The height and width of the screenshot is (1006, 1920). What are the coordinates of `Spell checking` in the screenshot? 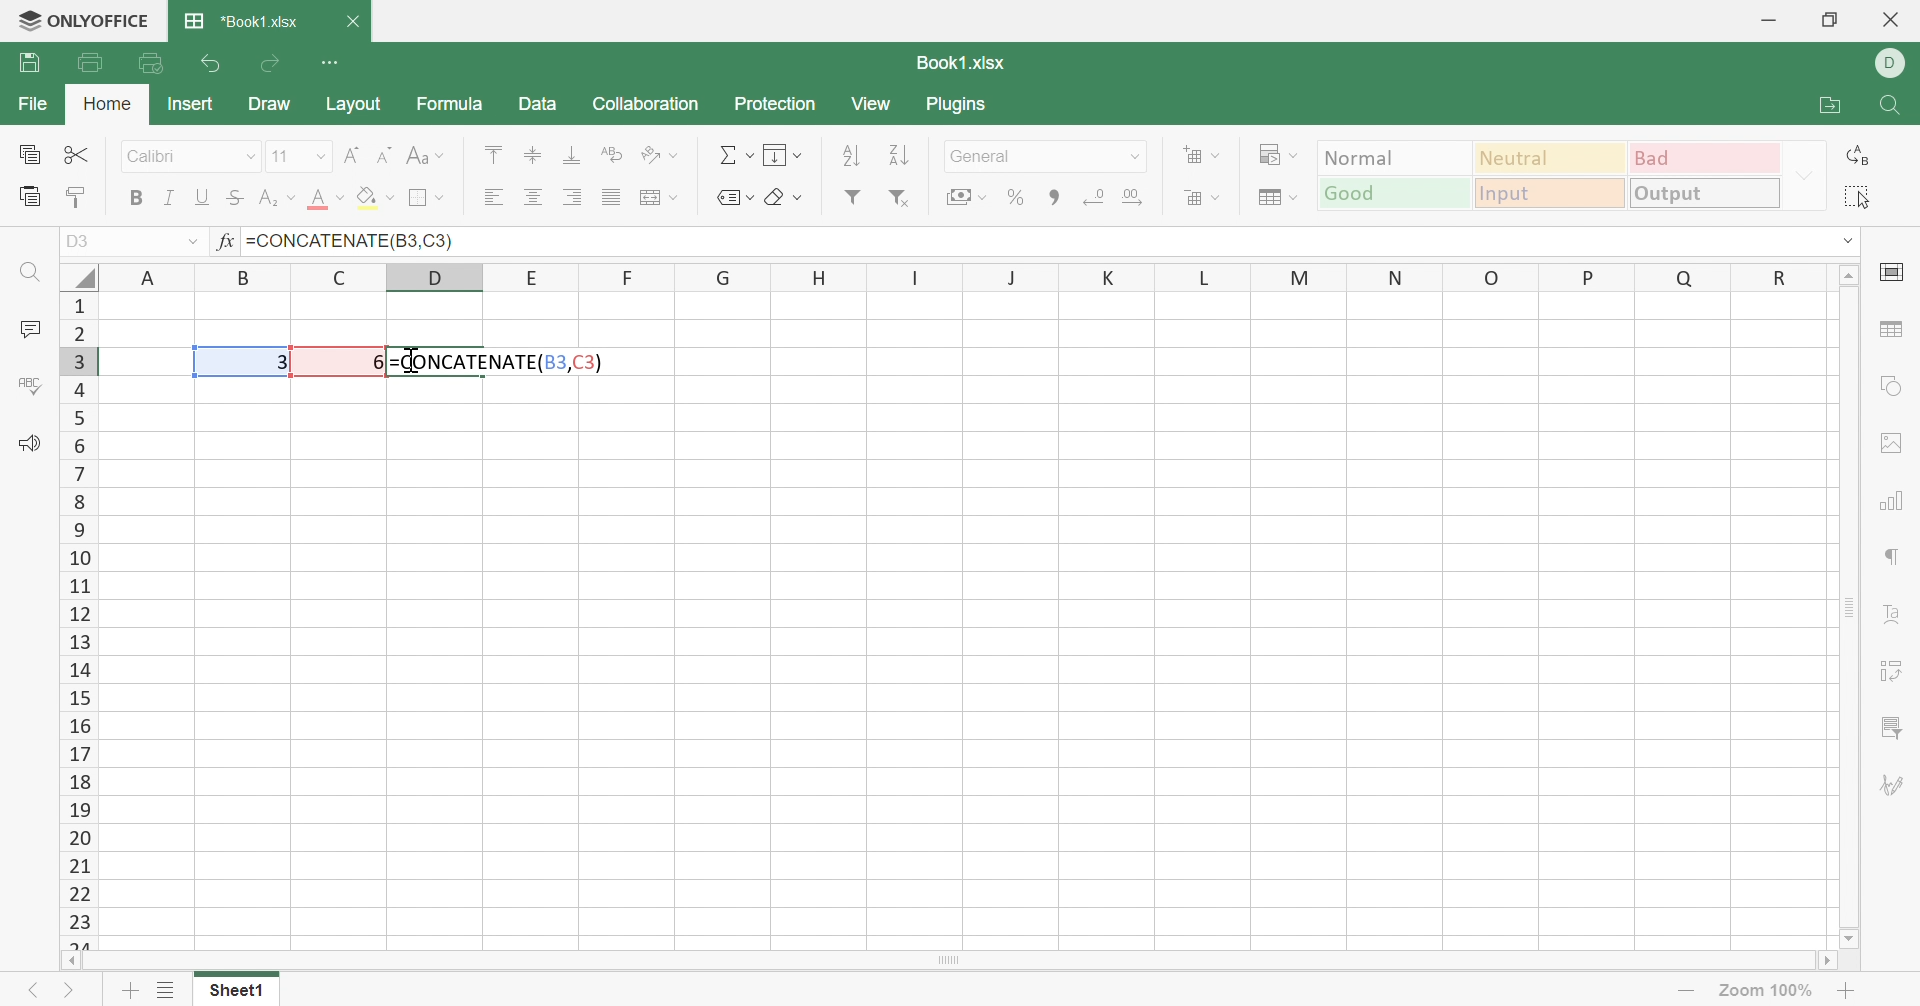 It's located at (33, 387).